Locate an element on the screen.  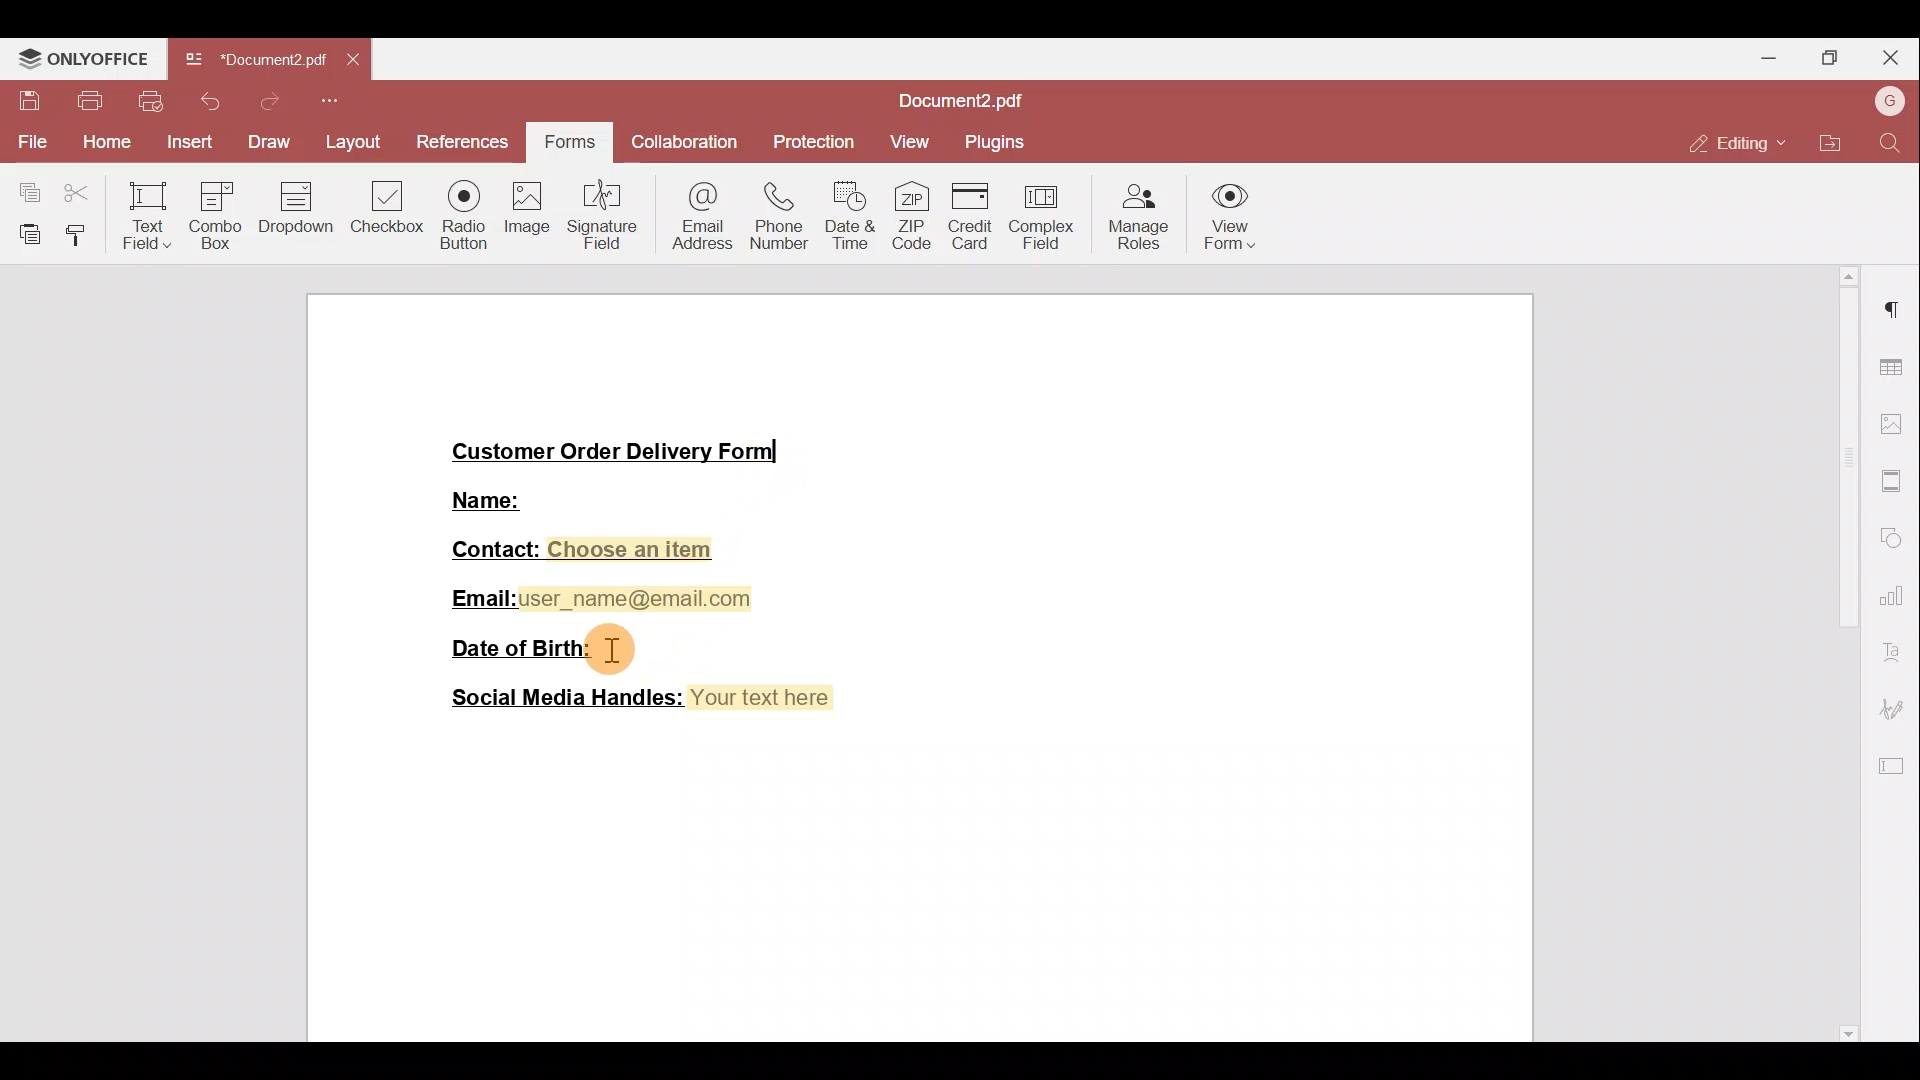
View is located at coordinates (916, 138).